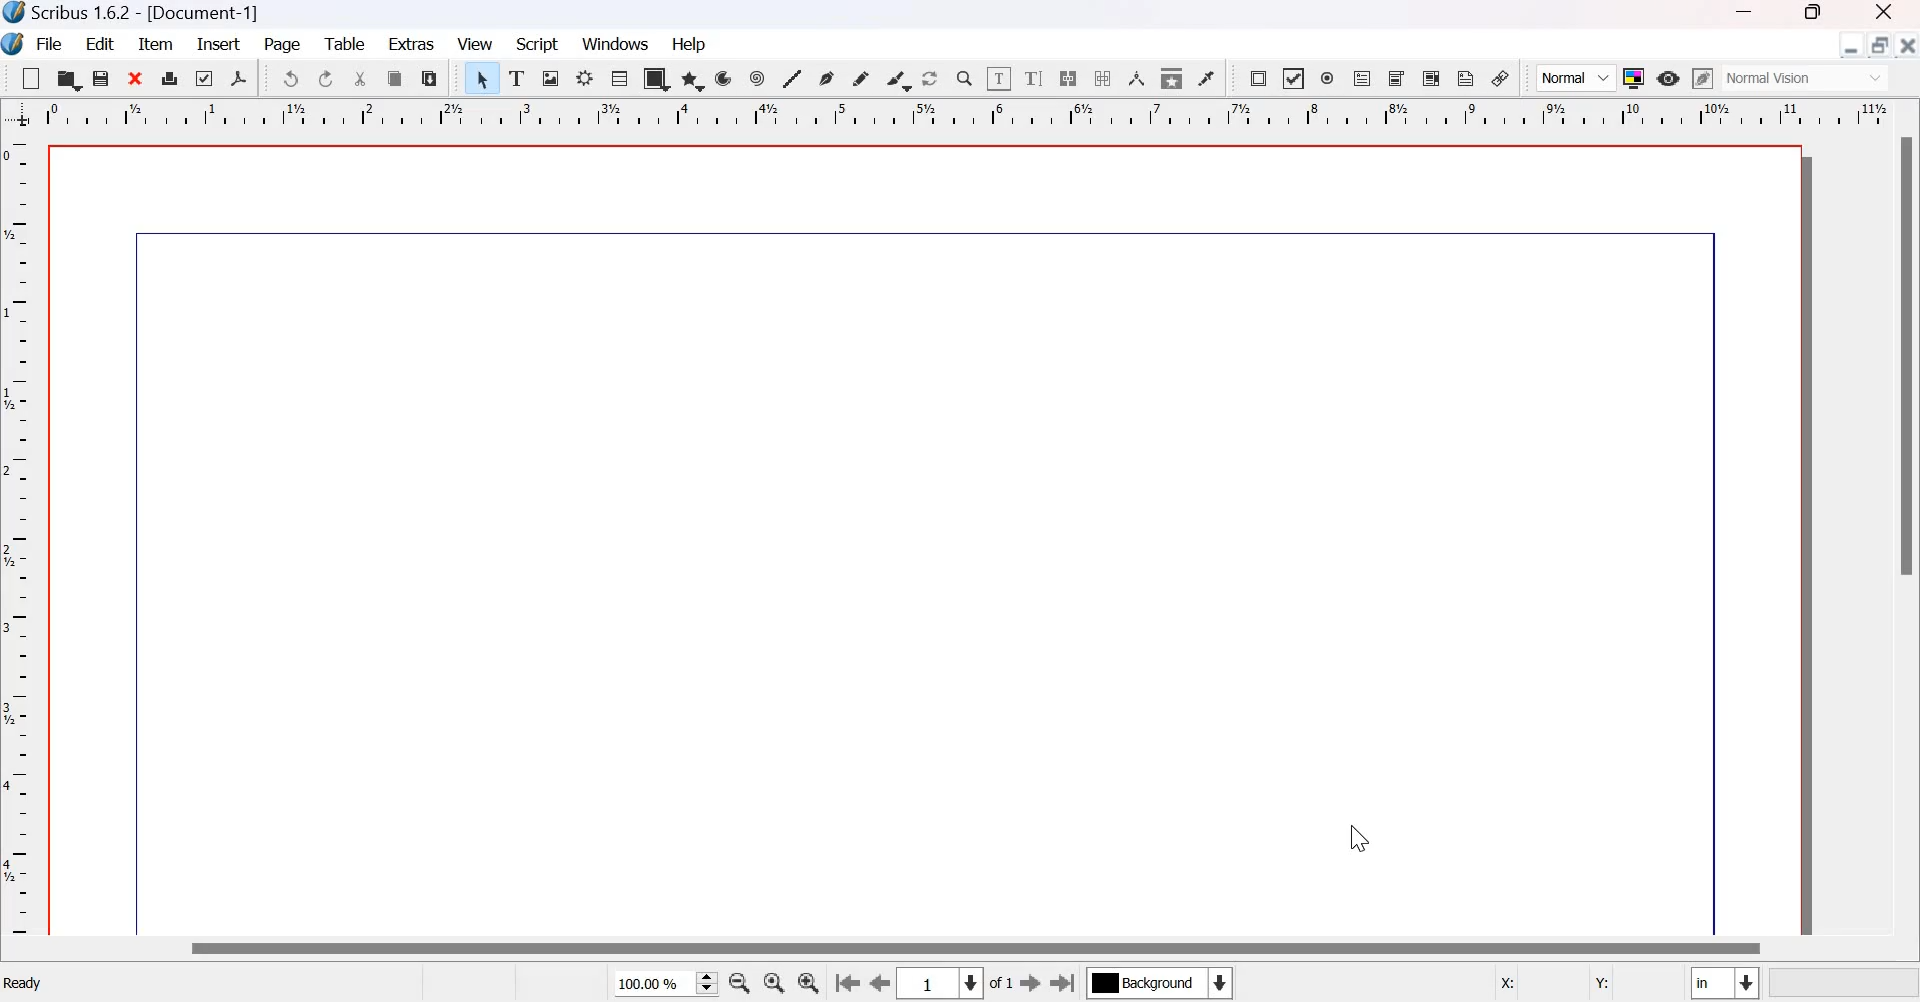 This screenshot has width=1920, height=1002. What do you see at coordinates (26, 79) in the screenshot?
I see `New` at bounding box center [26, 79].